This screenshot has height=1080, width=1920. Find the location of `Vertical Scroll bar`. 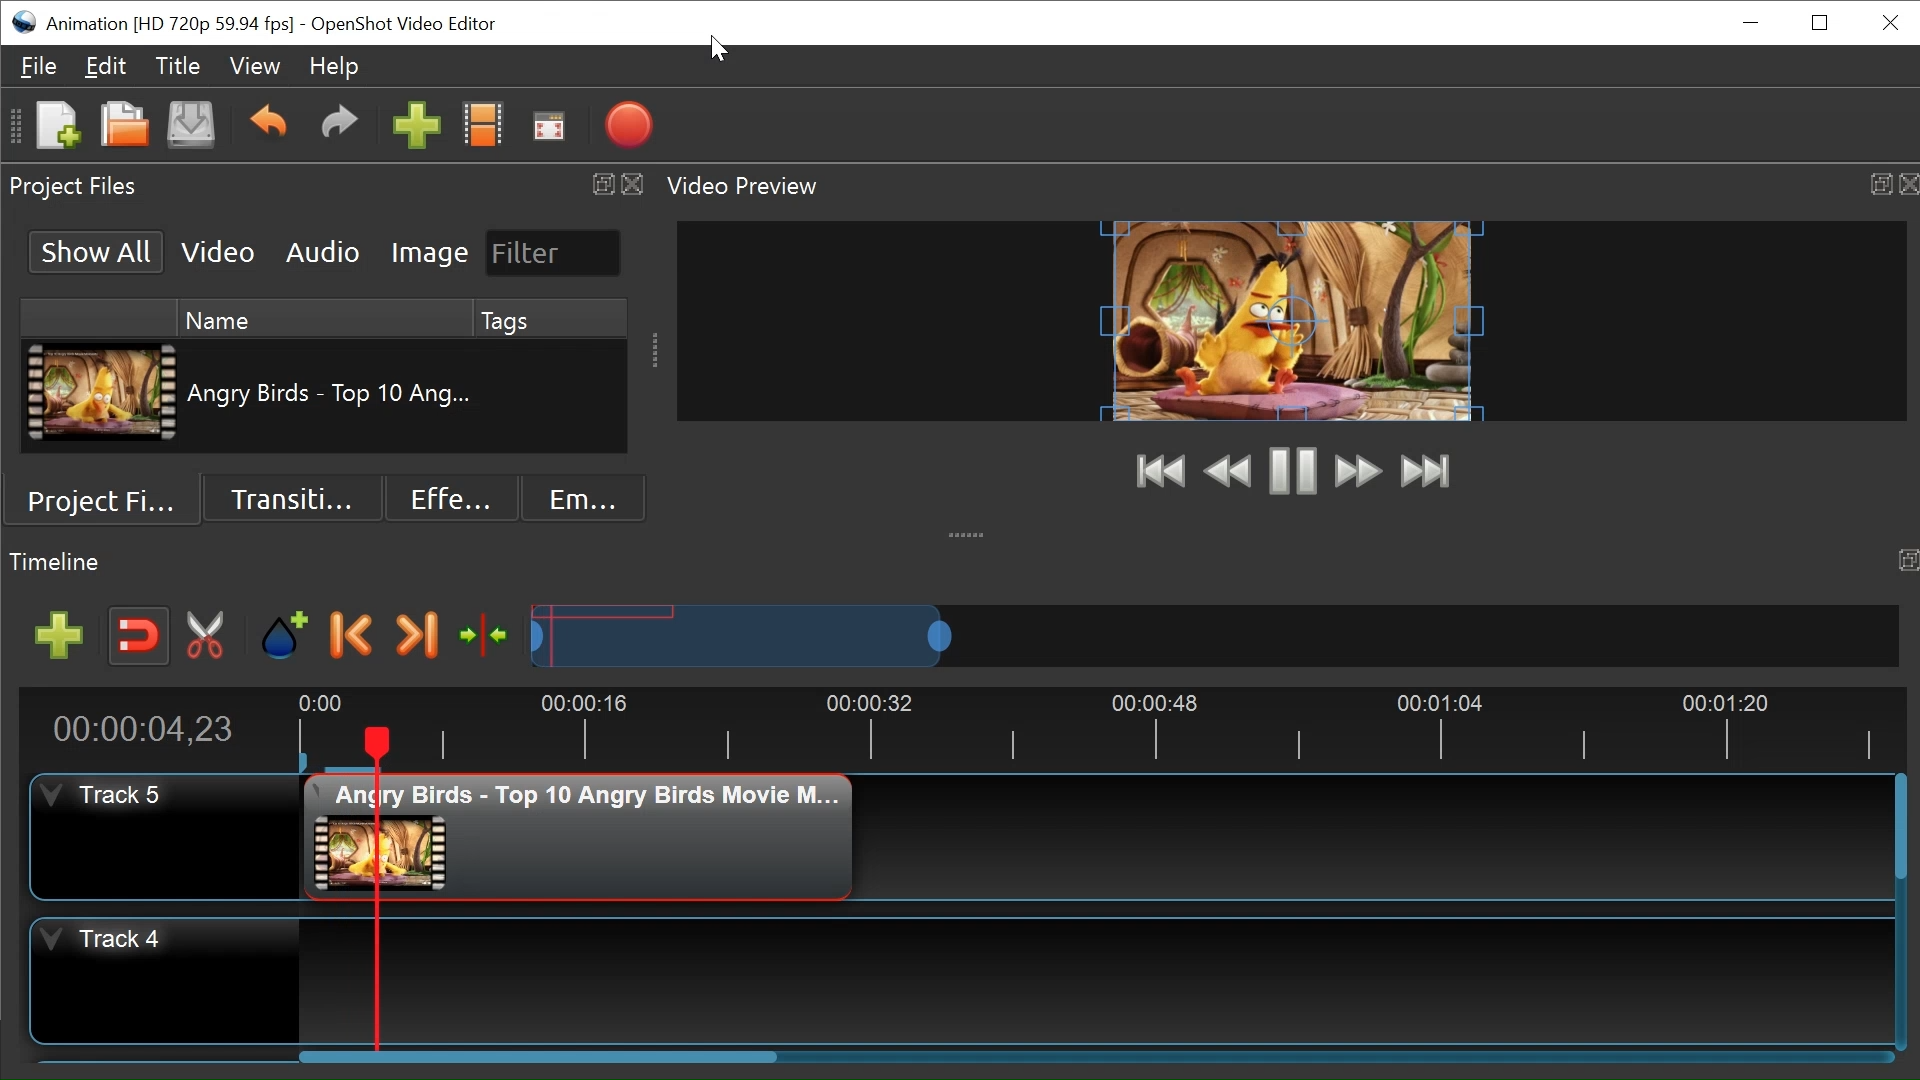

Vertical Scroll bar is located at coordinates (542, 1055).